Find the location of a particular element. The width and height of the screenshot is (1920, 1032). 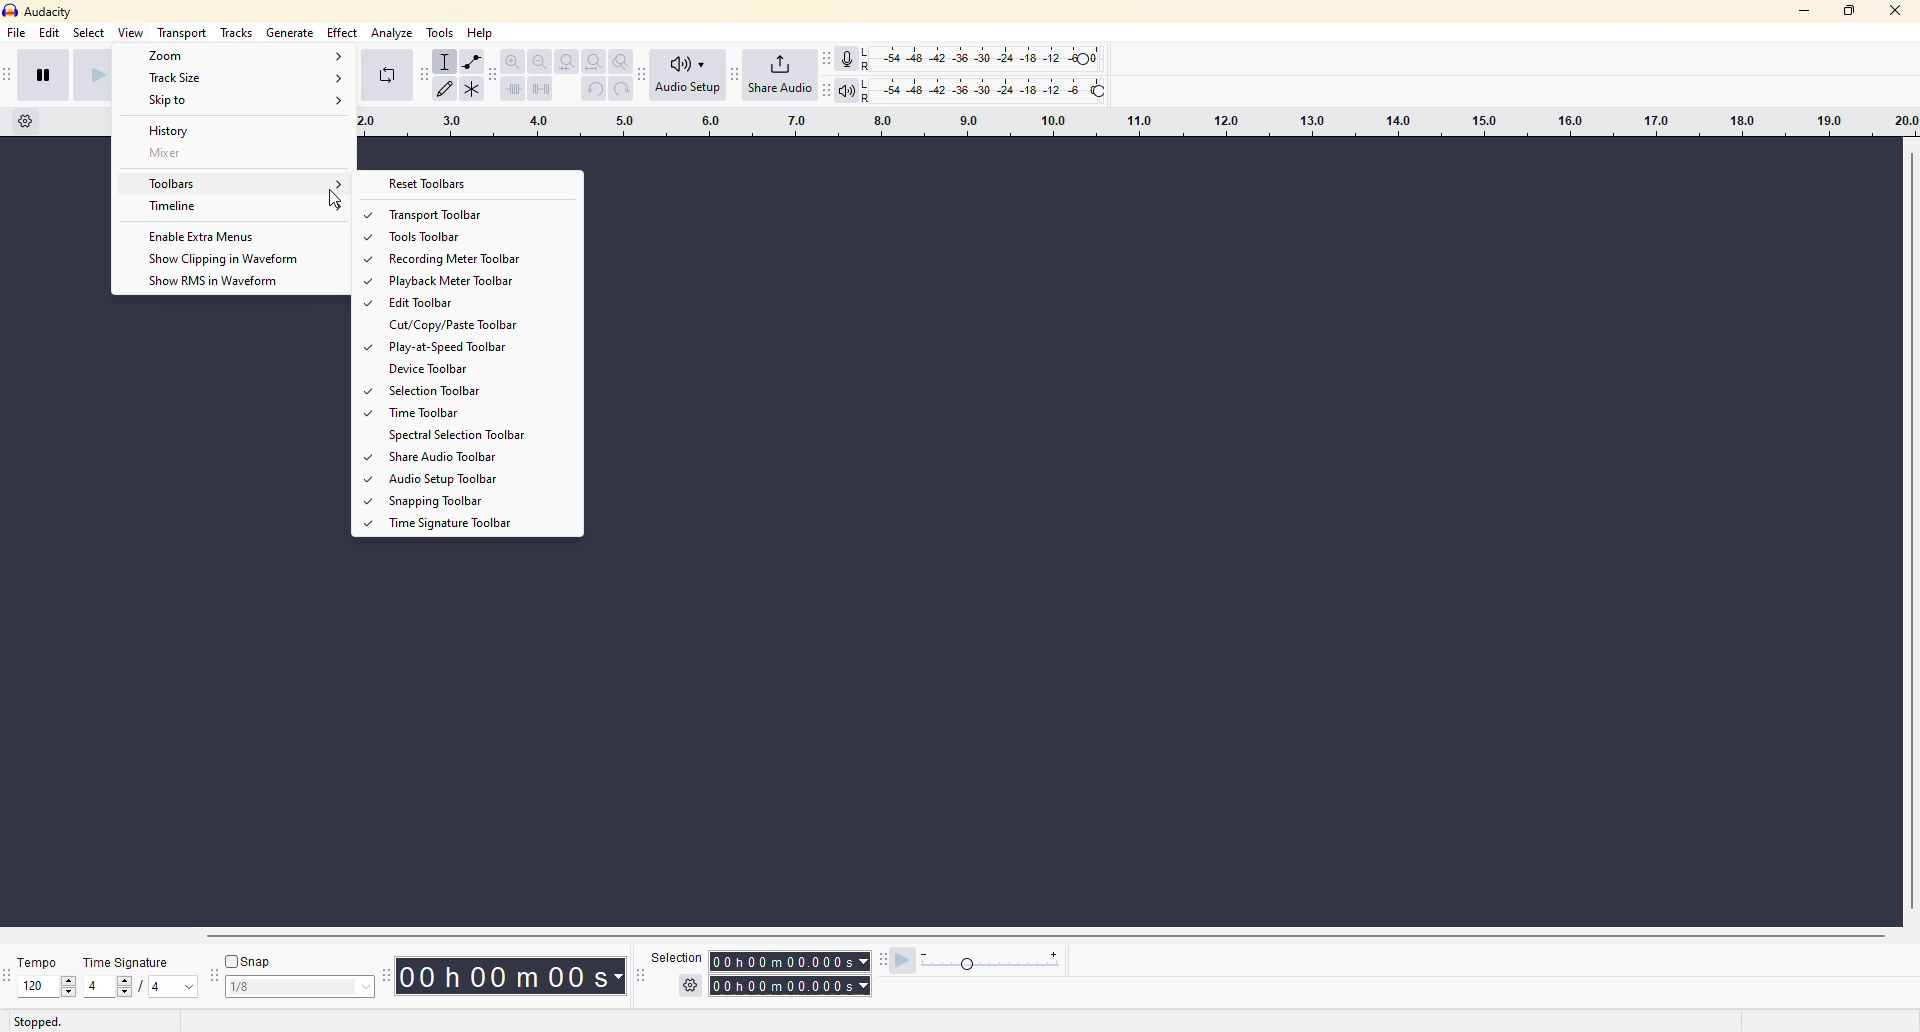

audio setup is located at coordinates (689, 76).